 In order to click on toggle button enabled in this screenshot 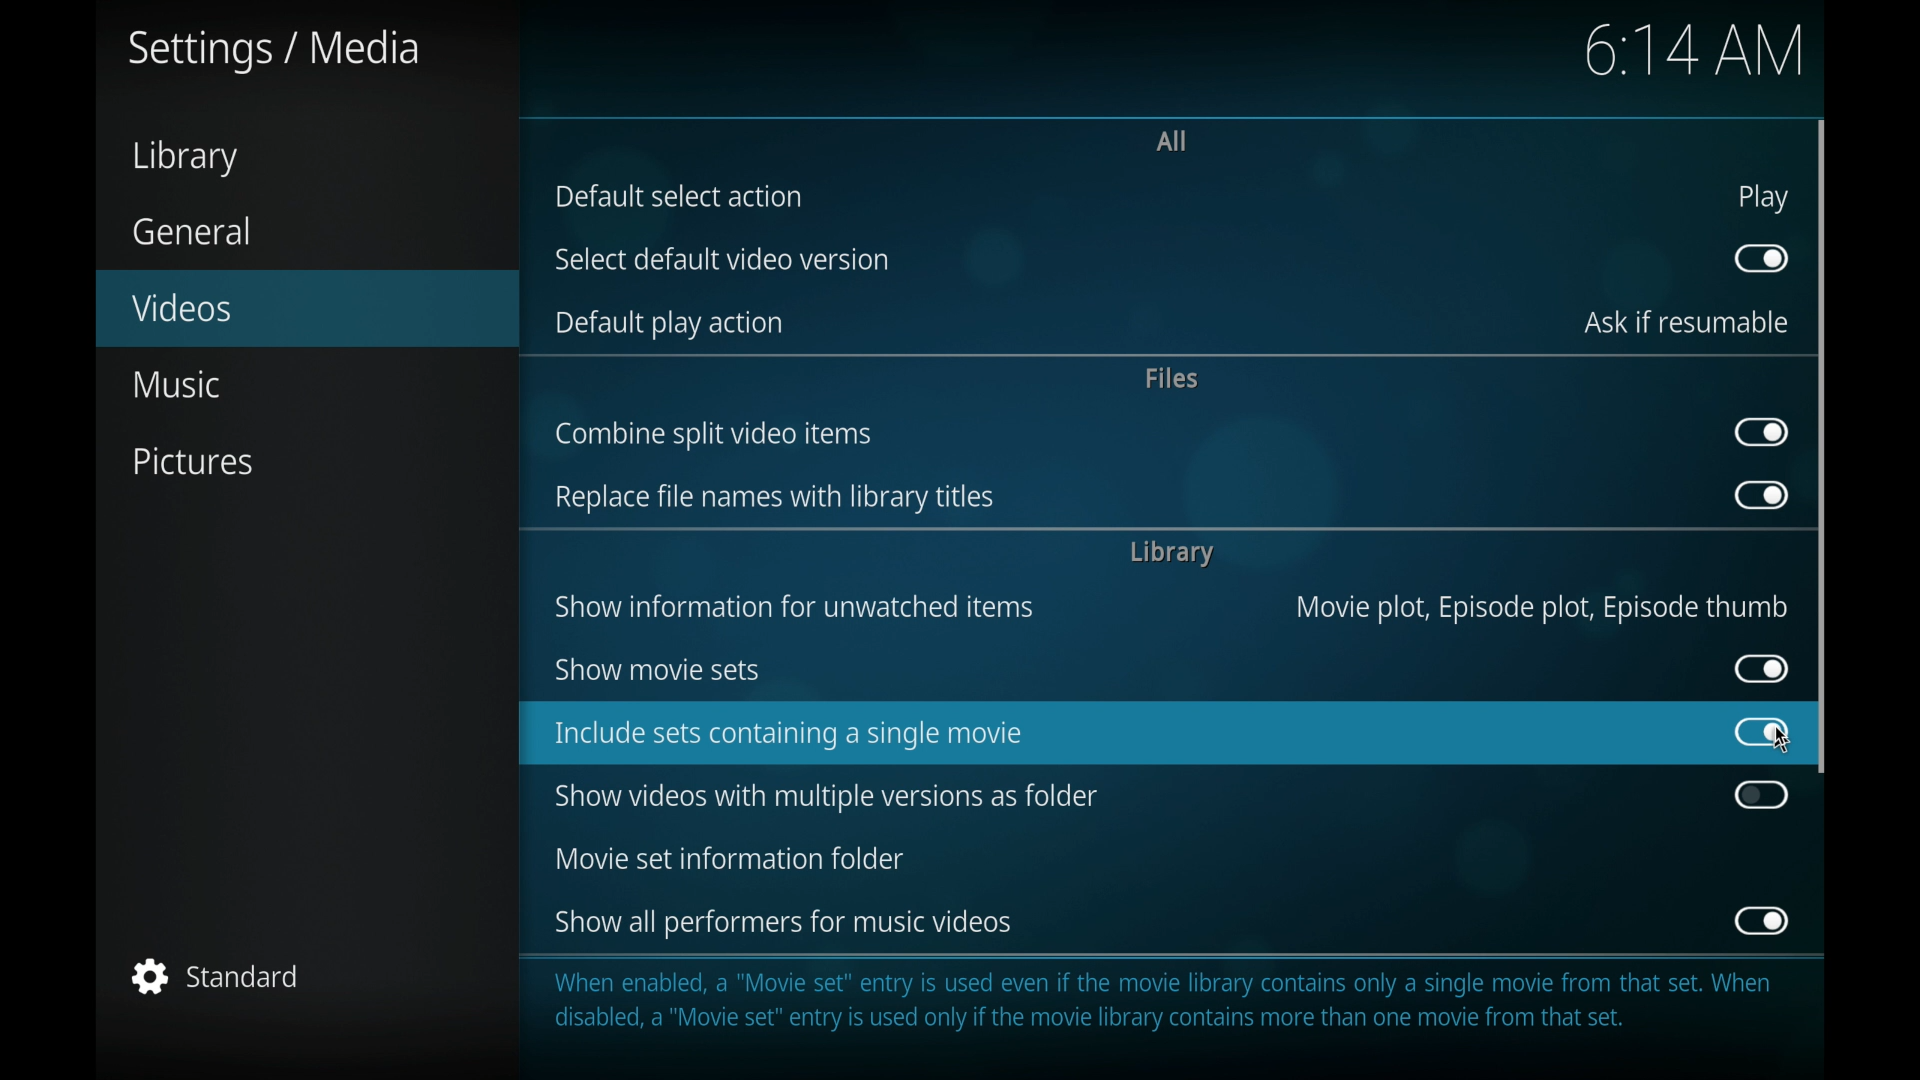, I will do `click(1760, 732)`.